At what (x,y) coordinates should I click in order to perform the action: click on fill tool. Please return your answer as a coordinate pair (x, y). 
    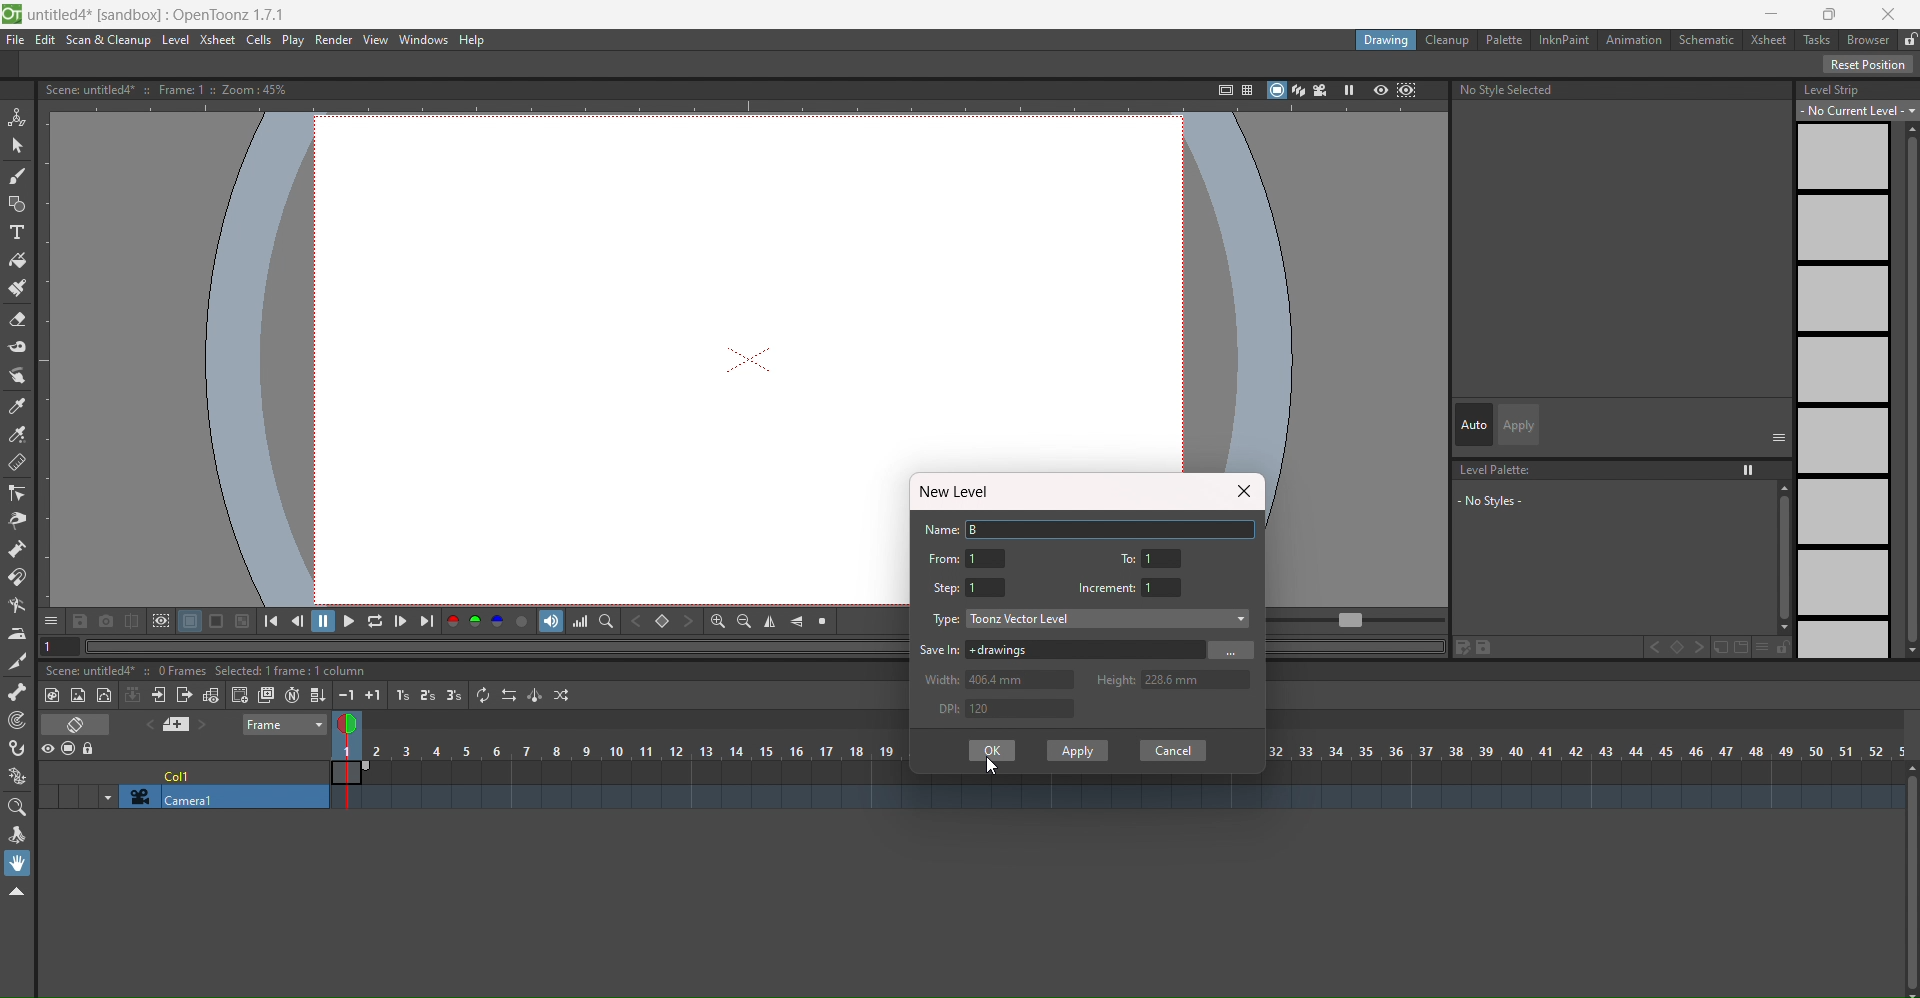
    Looking at the image, I should click on (18, 261).